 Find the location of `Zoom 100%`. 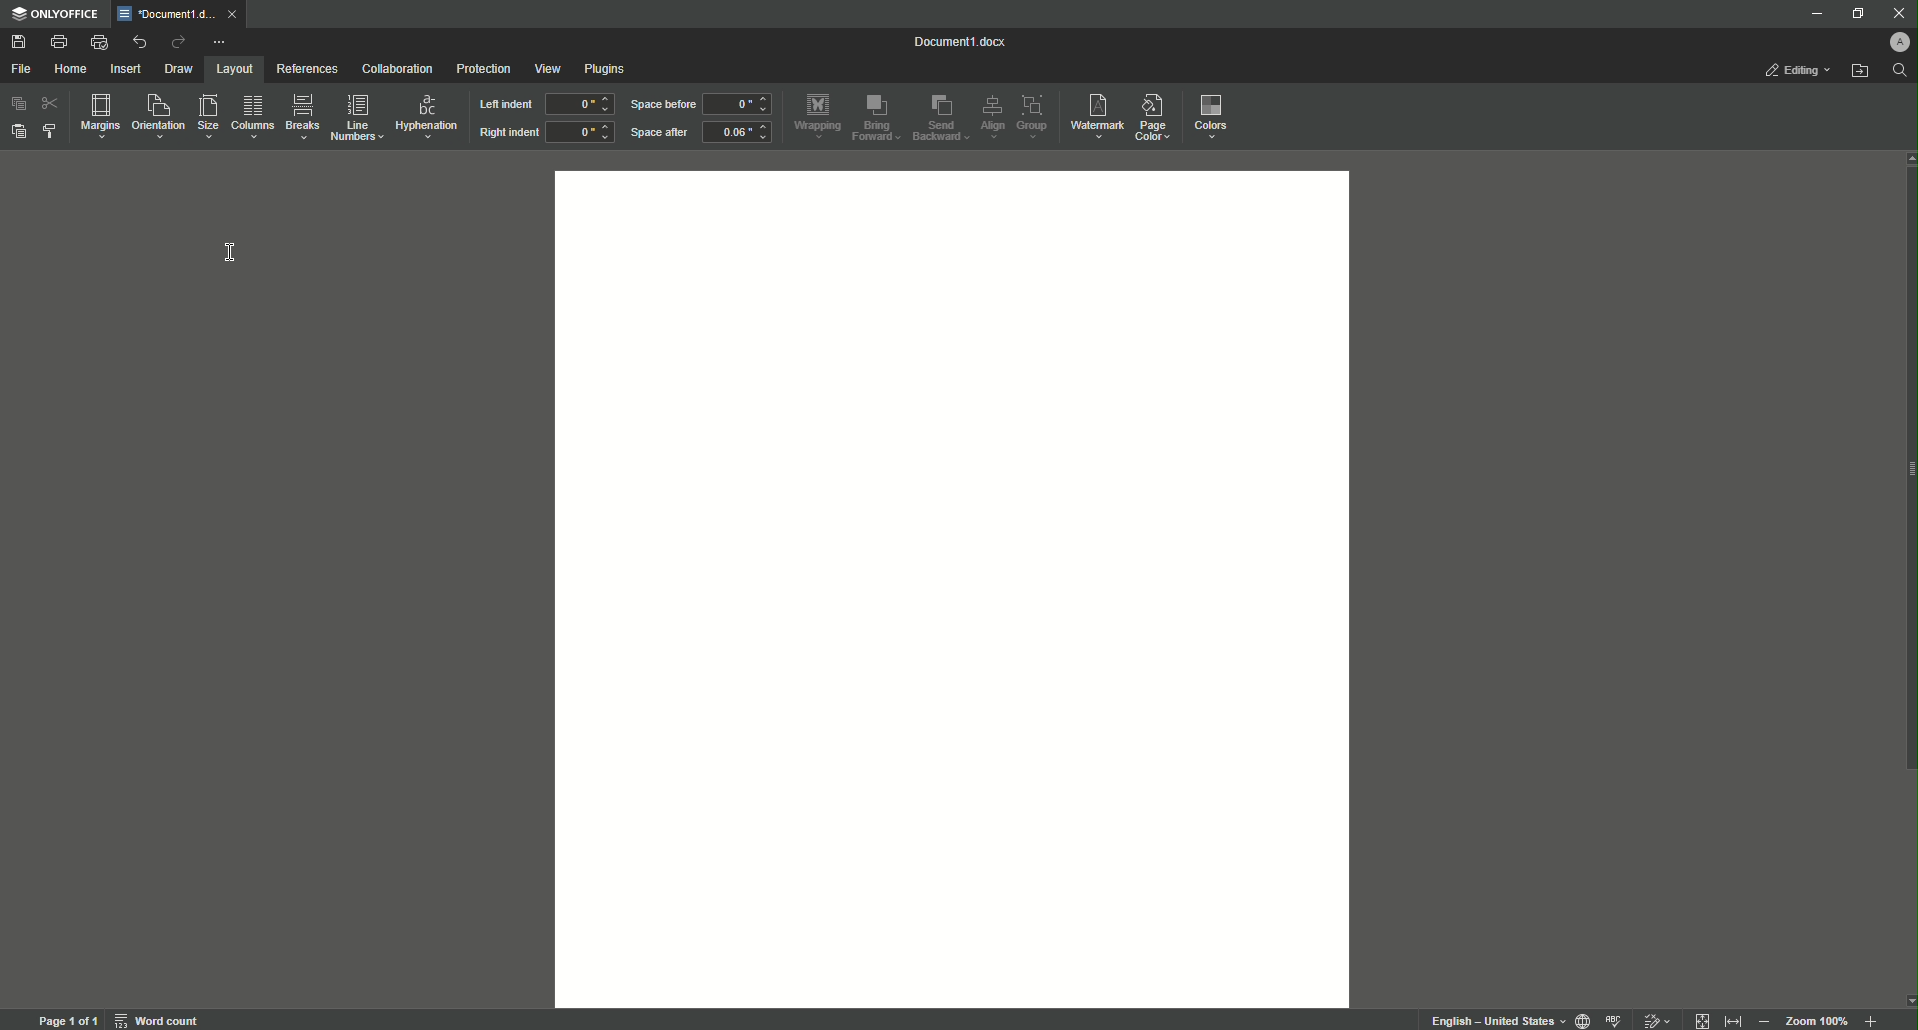

Zoom 100% is located at coordinates (1816, 1020).